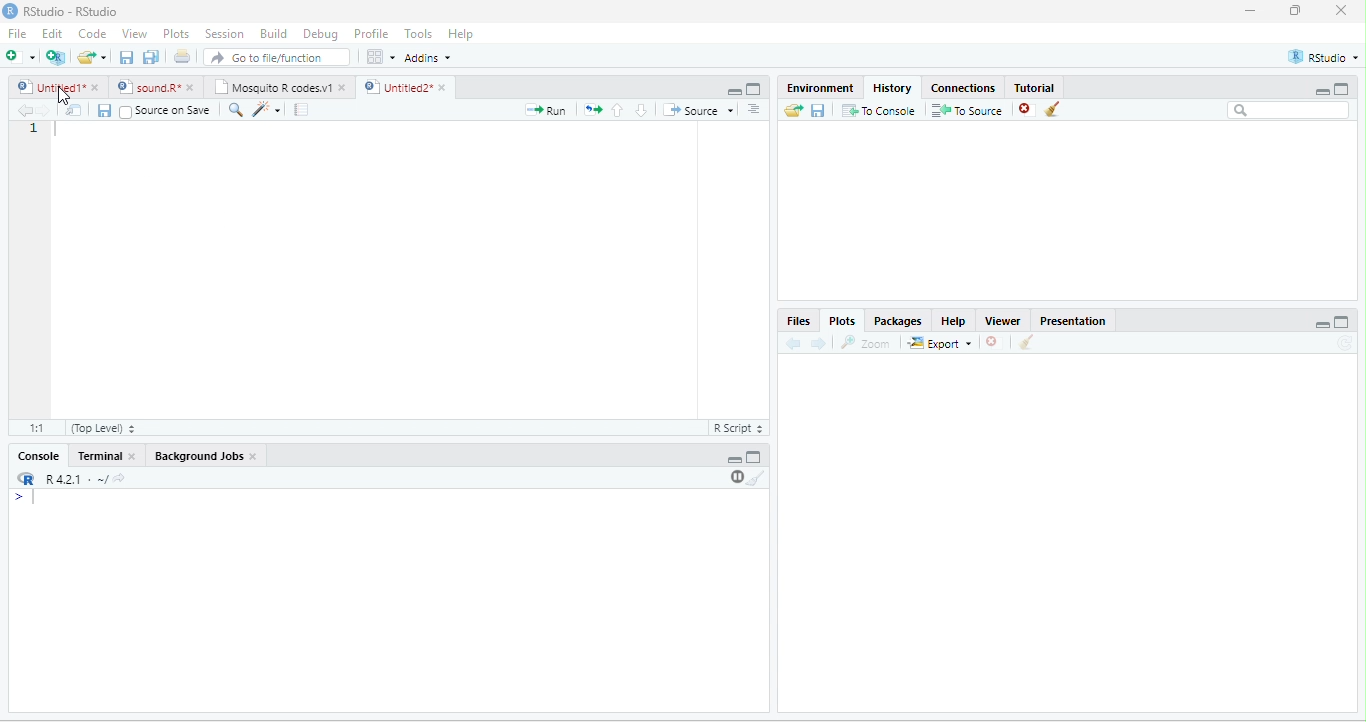 The width and height of the screenshot is (1366, 722). What do you see at coordinates (28, 498) in the screenshot?
I see `start typing` at bounding box center [28, 498].